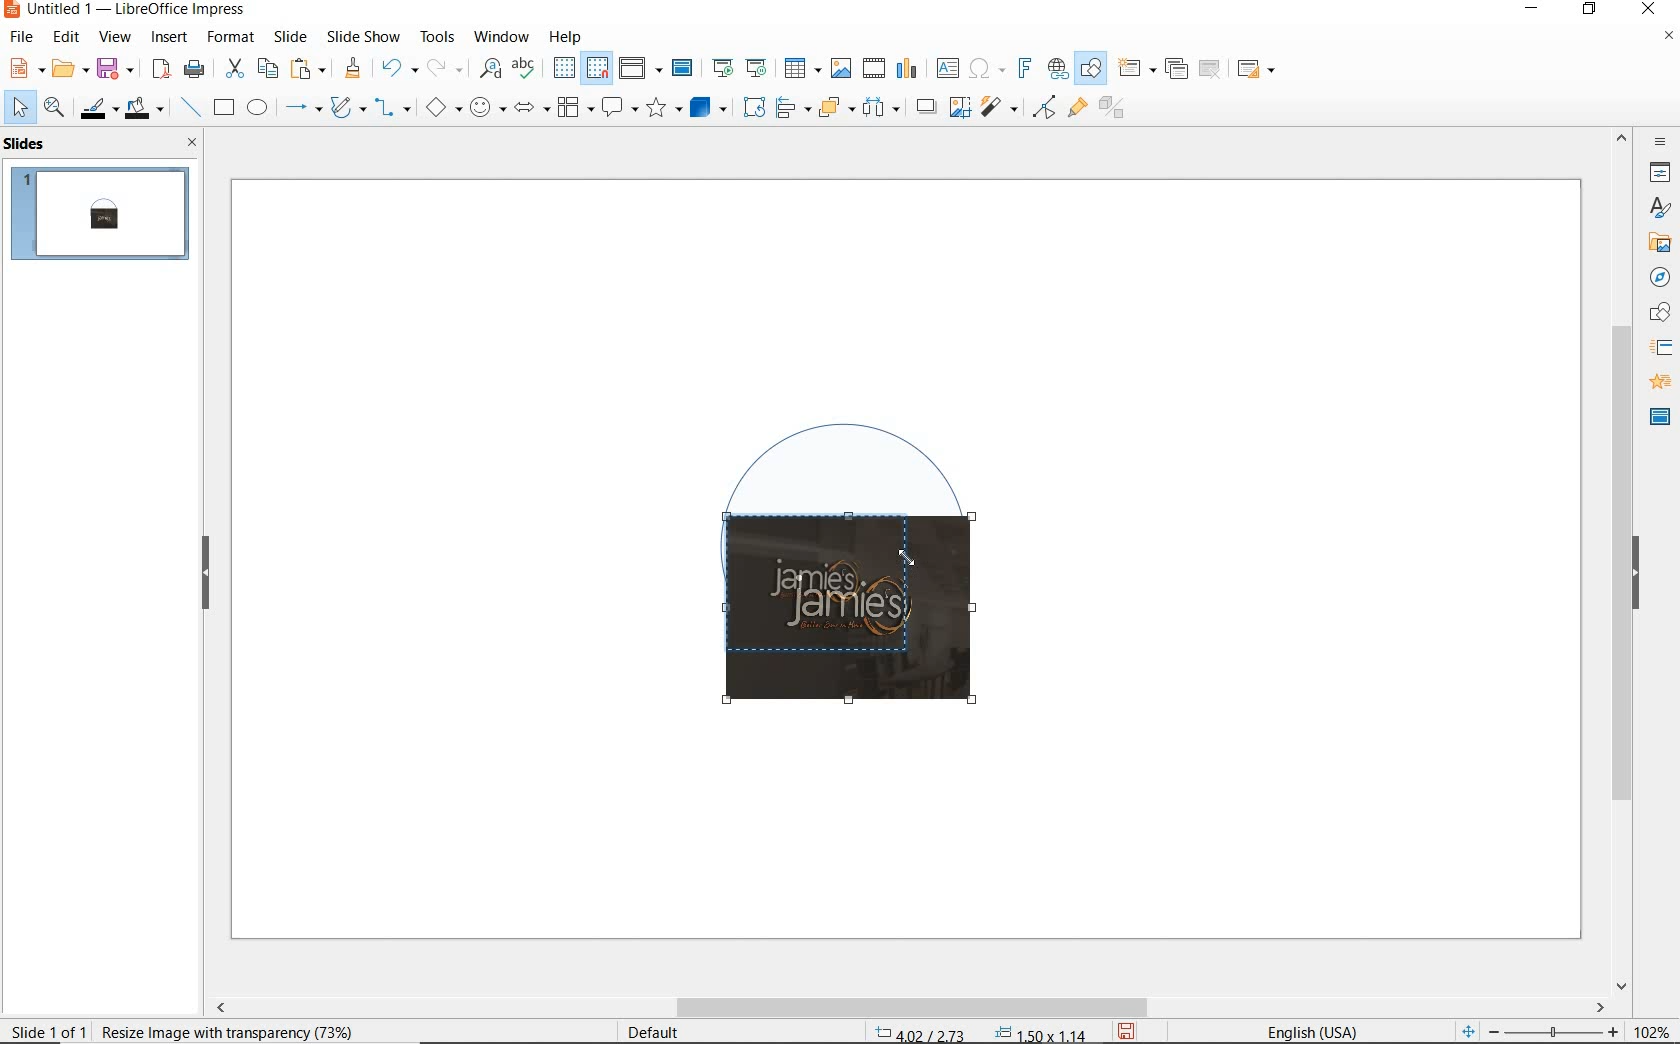 Image resolution: width=1680 pixels, height=1044 pixels. Describe the element at coordinates (21, 108) in the screenshot. I see `select` at that location.